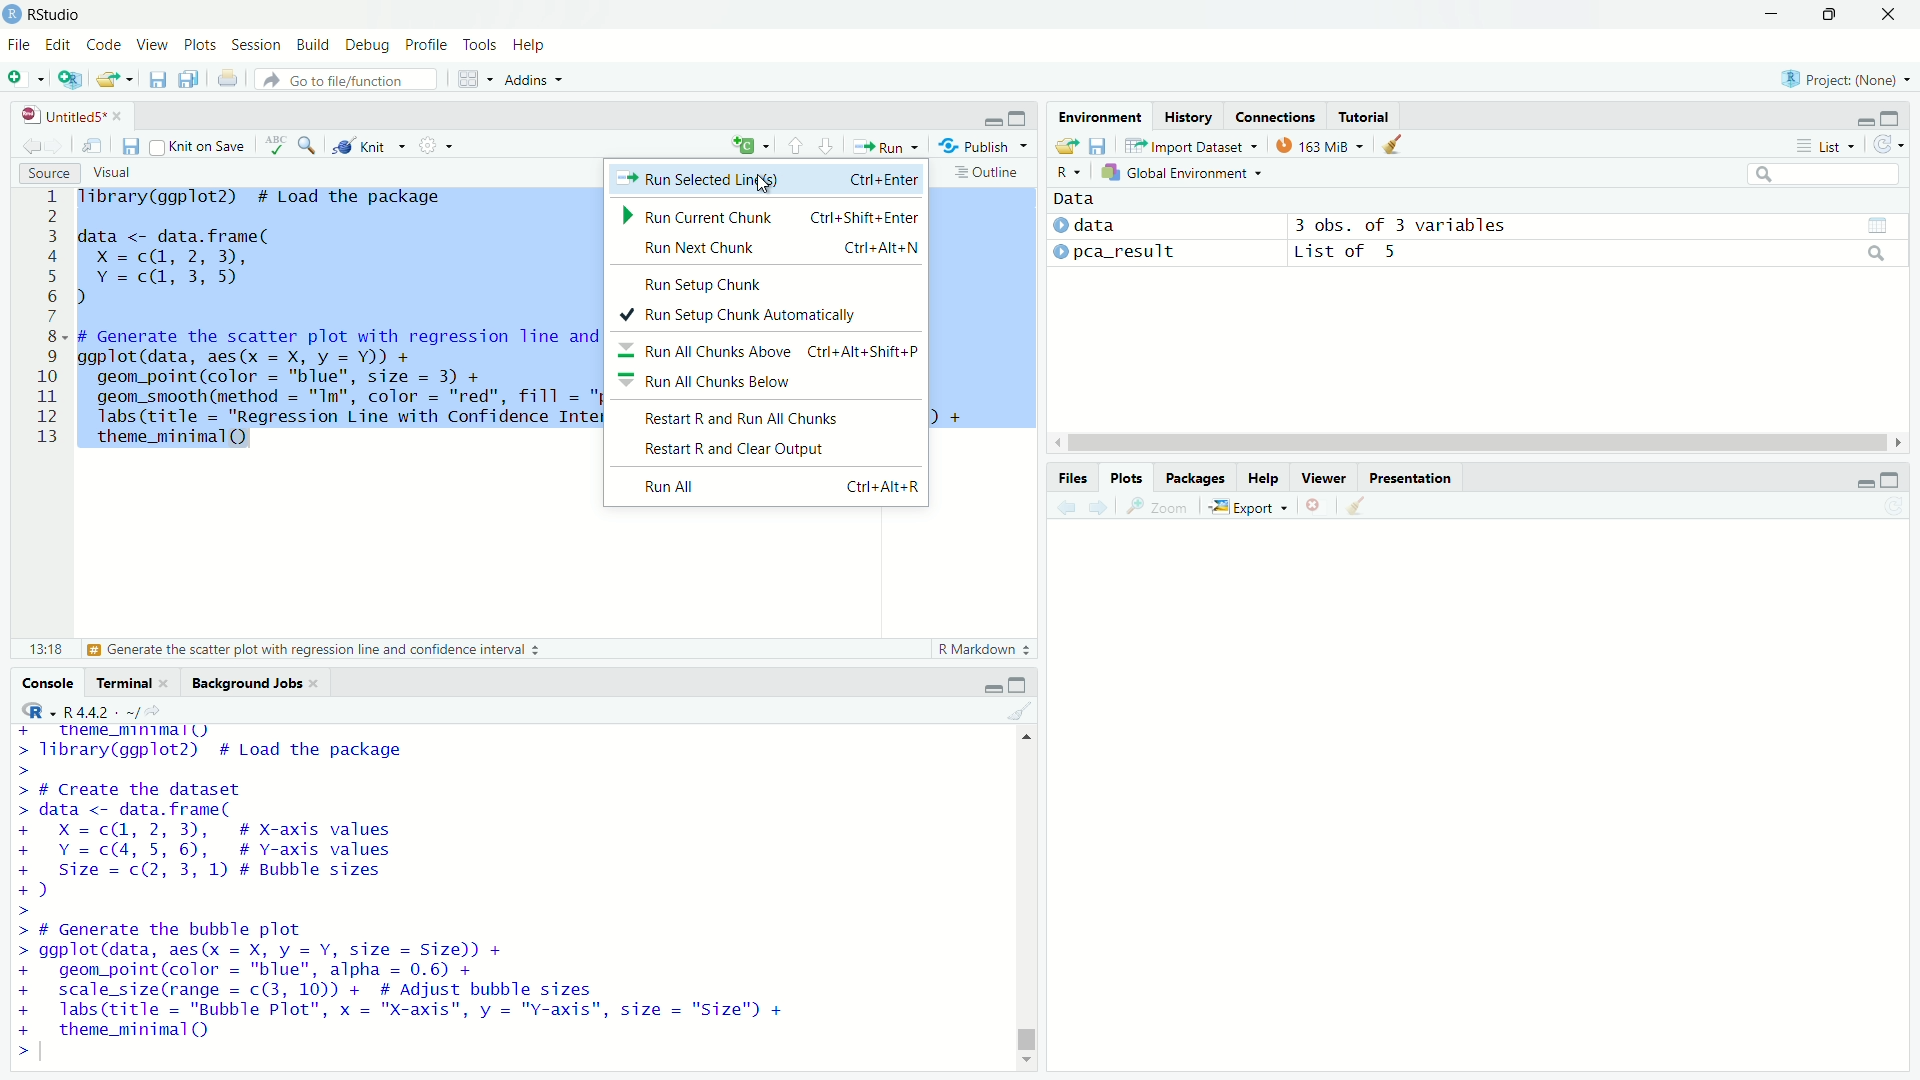 The width and height of the screenshot is (1920, 1080). What do you see at coordinates (408, 893) in the screenshot?
I see `+ _ theme_mnimall)

> library(ggplot2) # Load the package

>

> # Create the dataset

> data <- data.frame(

+ X=c@, 2,3), # X-axis values

+ Y=c(4, 5, 6), # Y-axis values

+ Size = c(2, 3, 1) # Bubble sizes

+)

>

> # Generate the bubble plot

> ggplot(data, aes(x = X, y = Y, size = Size)) +

+ geom_point(color = "blue", alpha = 0.6) +

+ scale_size(range = c(3, 10)) + # Adjust bubble sizes
+ labs(title = "Bubble Plot", x = "X-axis", y = "Y-axis", size = "Size") +
+ theme_minimal()

>` at bounding box center [408, 893].